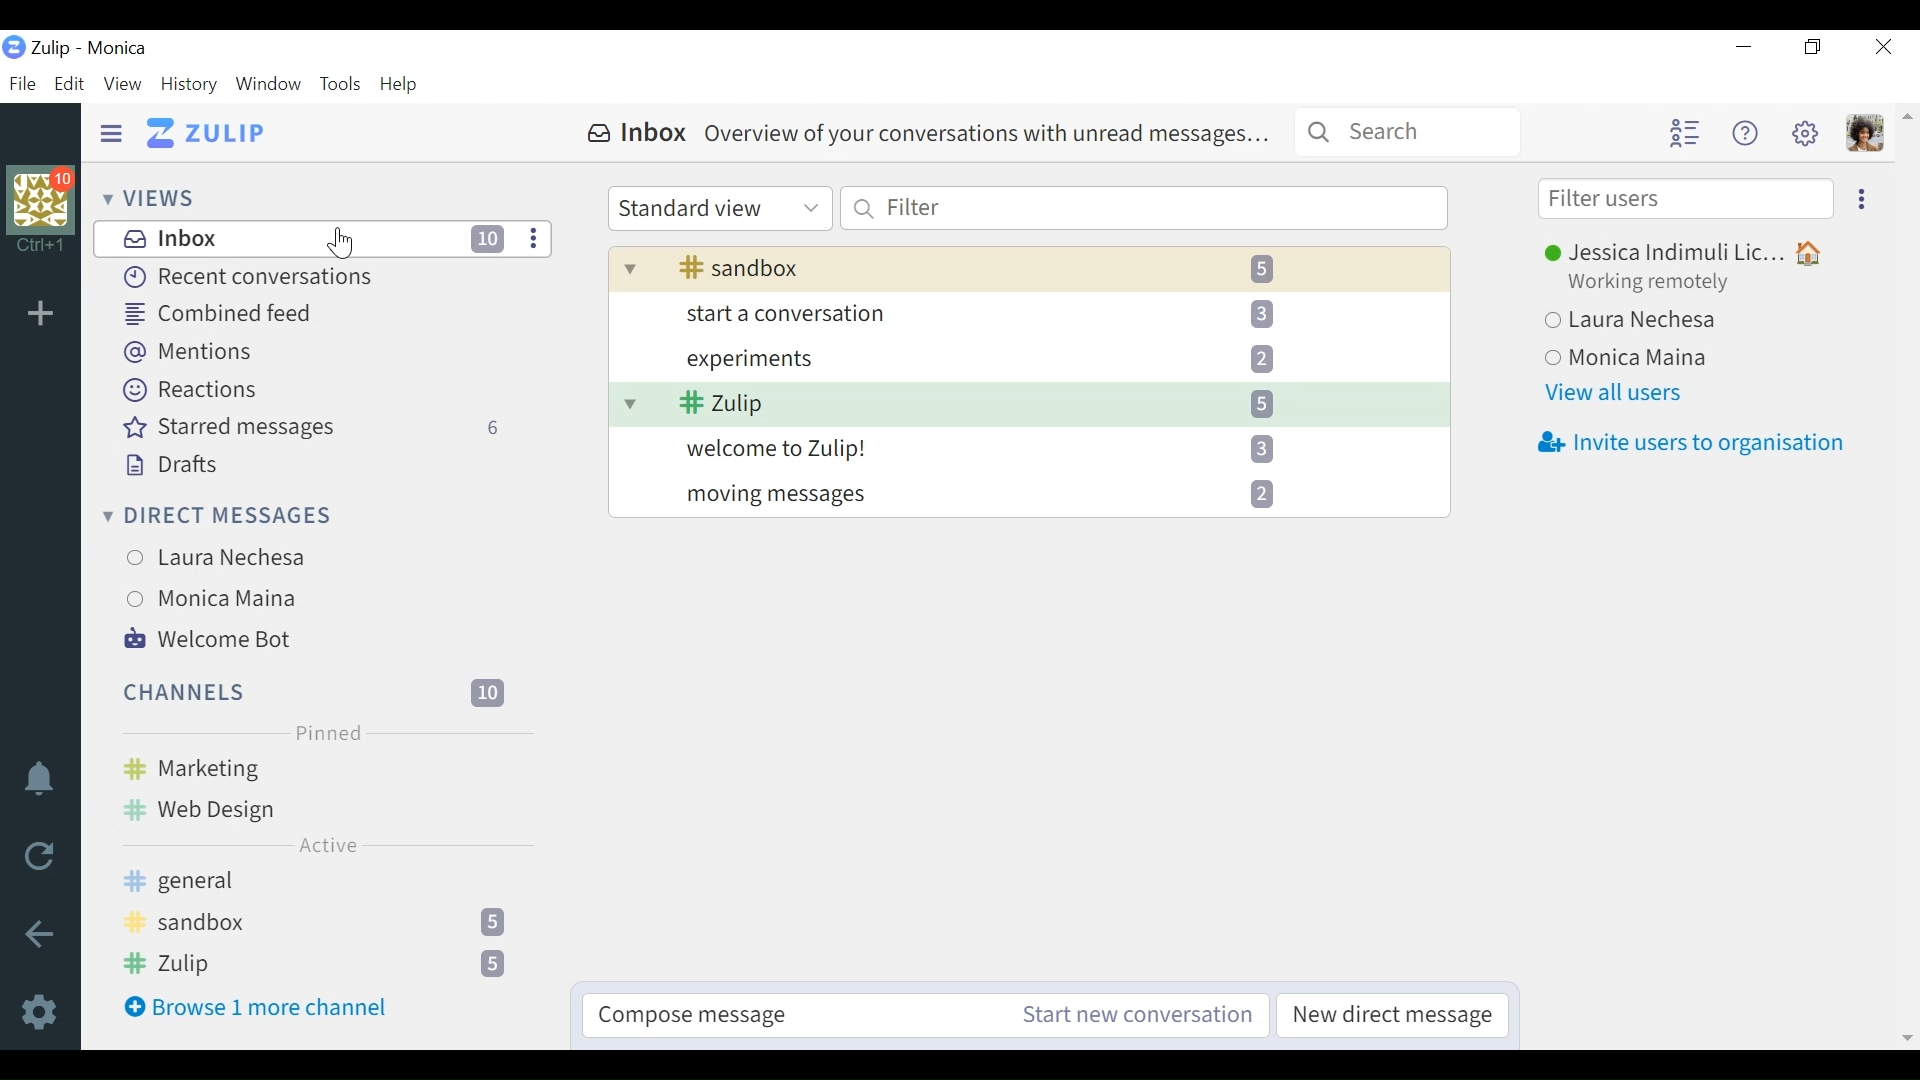 This screenshot has height=1080, width=1920. Describe the element at coordinates (1696, 252) in the screenshot. I see `User` at that location.